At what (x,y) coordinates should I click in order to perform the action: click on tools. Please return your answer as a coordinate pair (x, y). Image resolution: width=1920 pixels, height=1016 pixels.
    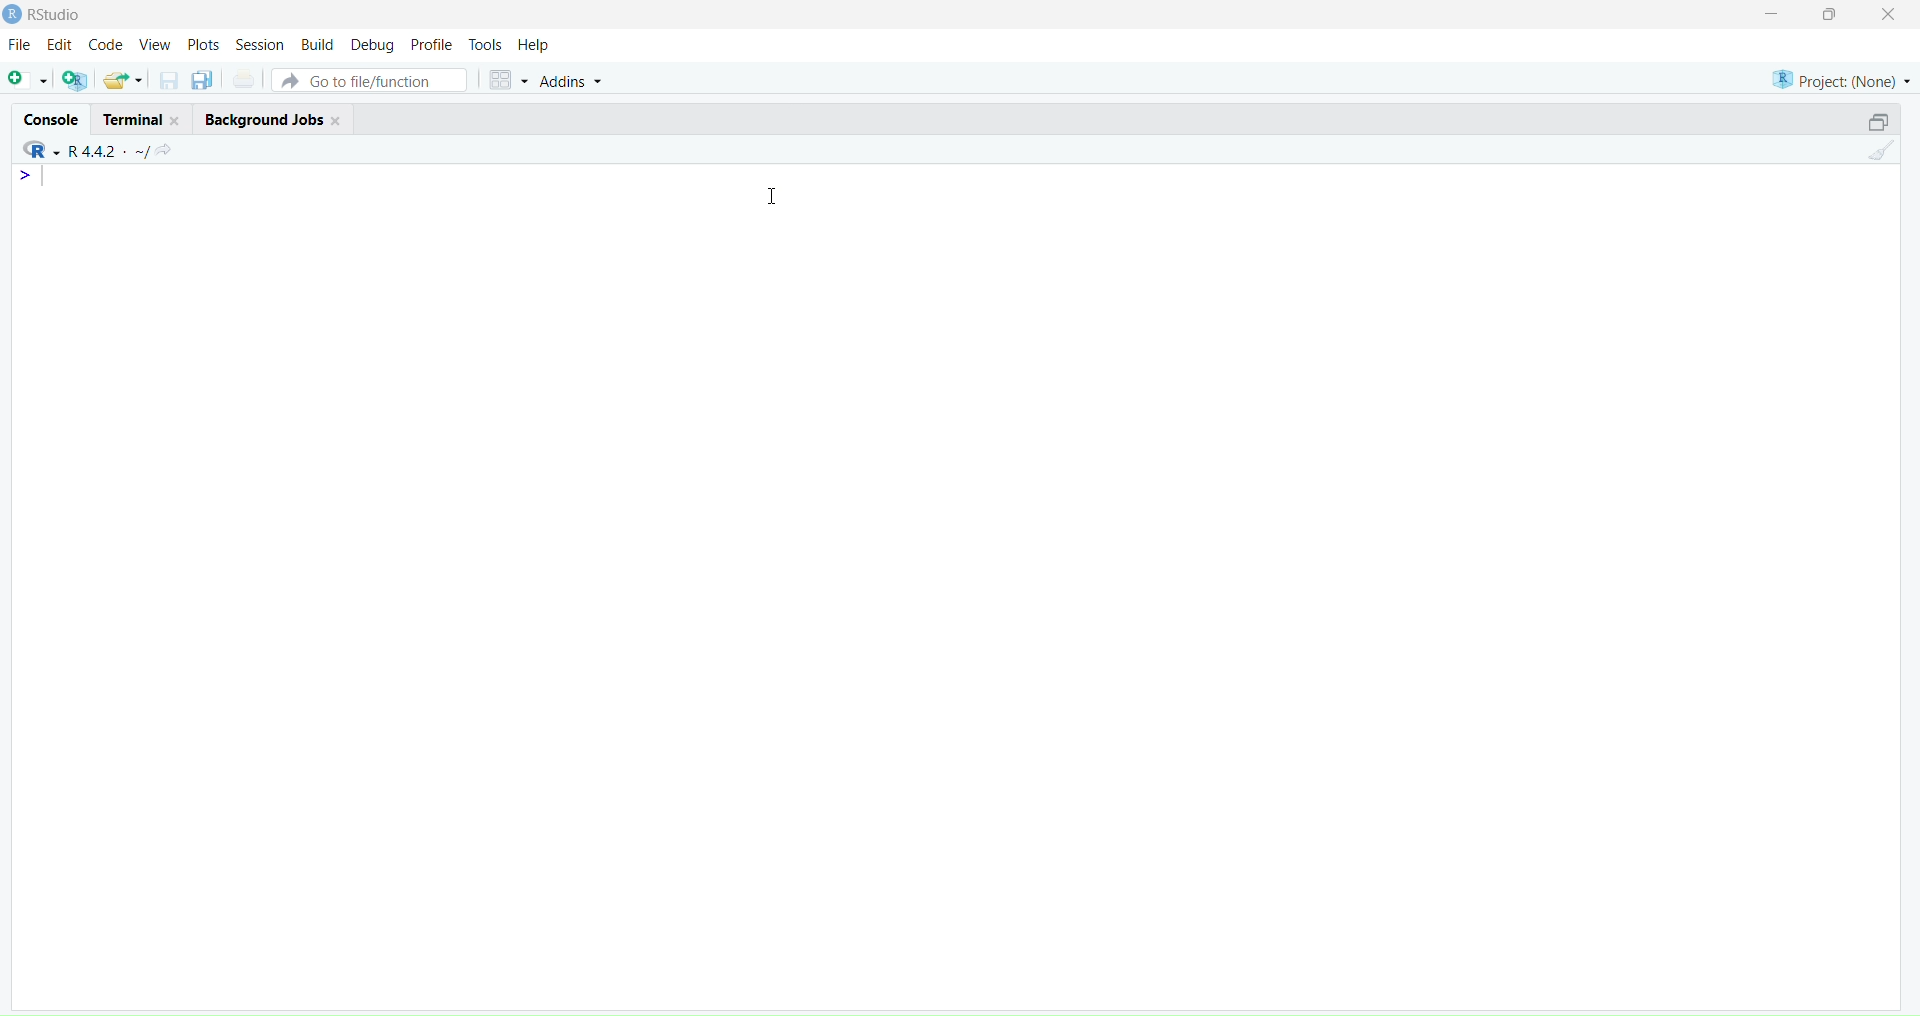
    Looking at the image, I should click on (485, 44).